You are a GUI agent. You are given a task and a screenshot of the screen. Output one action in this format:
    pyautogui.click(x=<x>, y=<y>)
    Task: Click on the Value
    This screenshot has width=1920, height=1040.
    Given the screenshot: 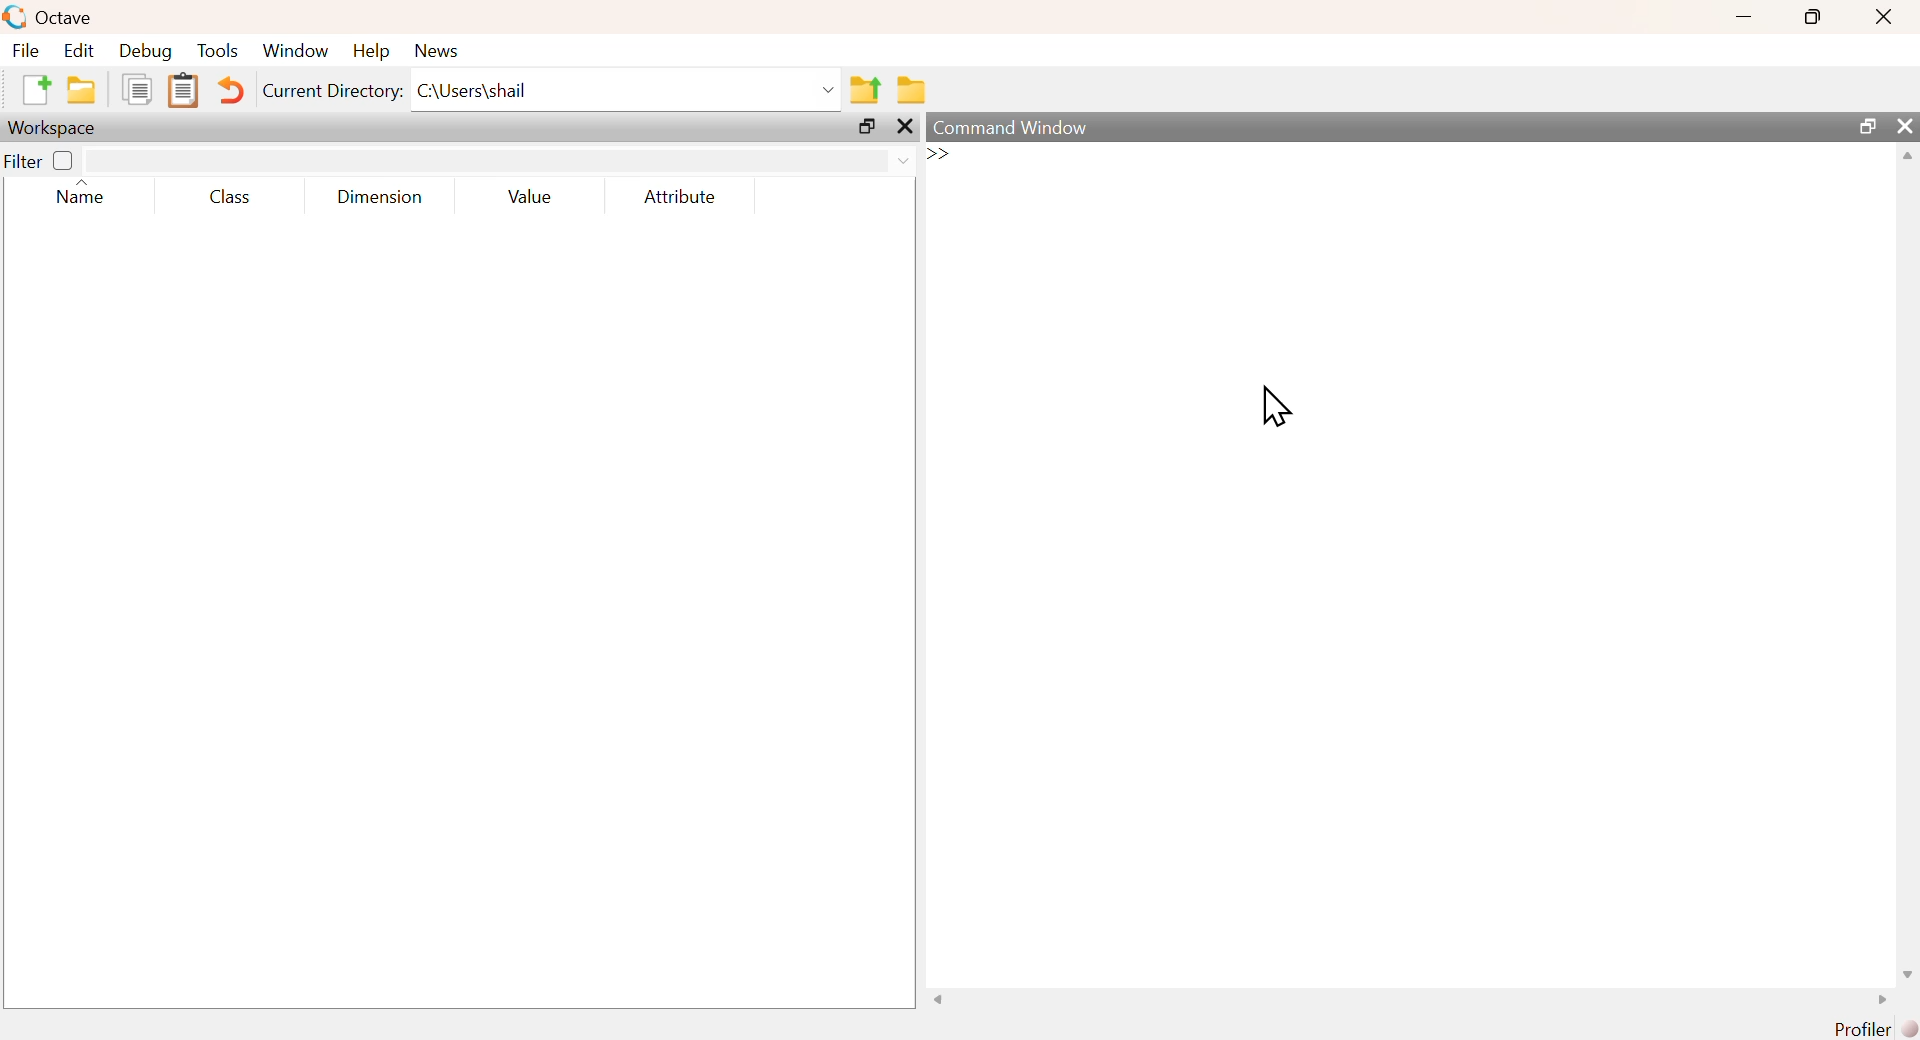 What is the action you would take?
    pyautogui.click(x=537, y=196)
    